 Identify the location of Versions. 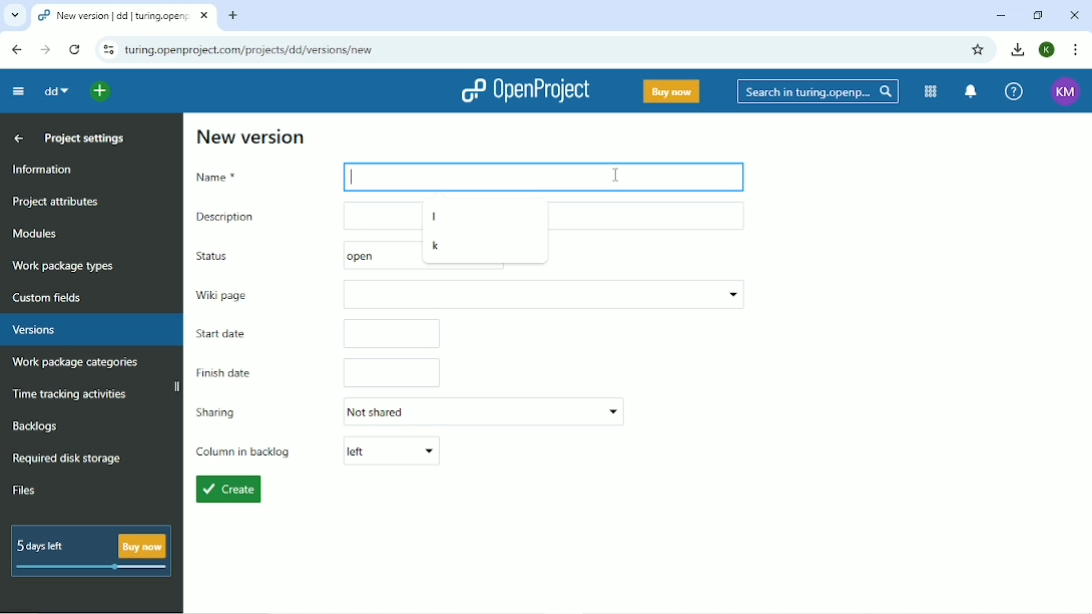
(33, 330).